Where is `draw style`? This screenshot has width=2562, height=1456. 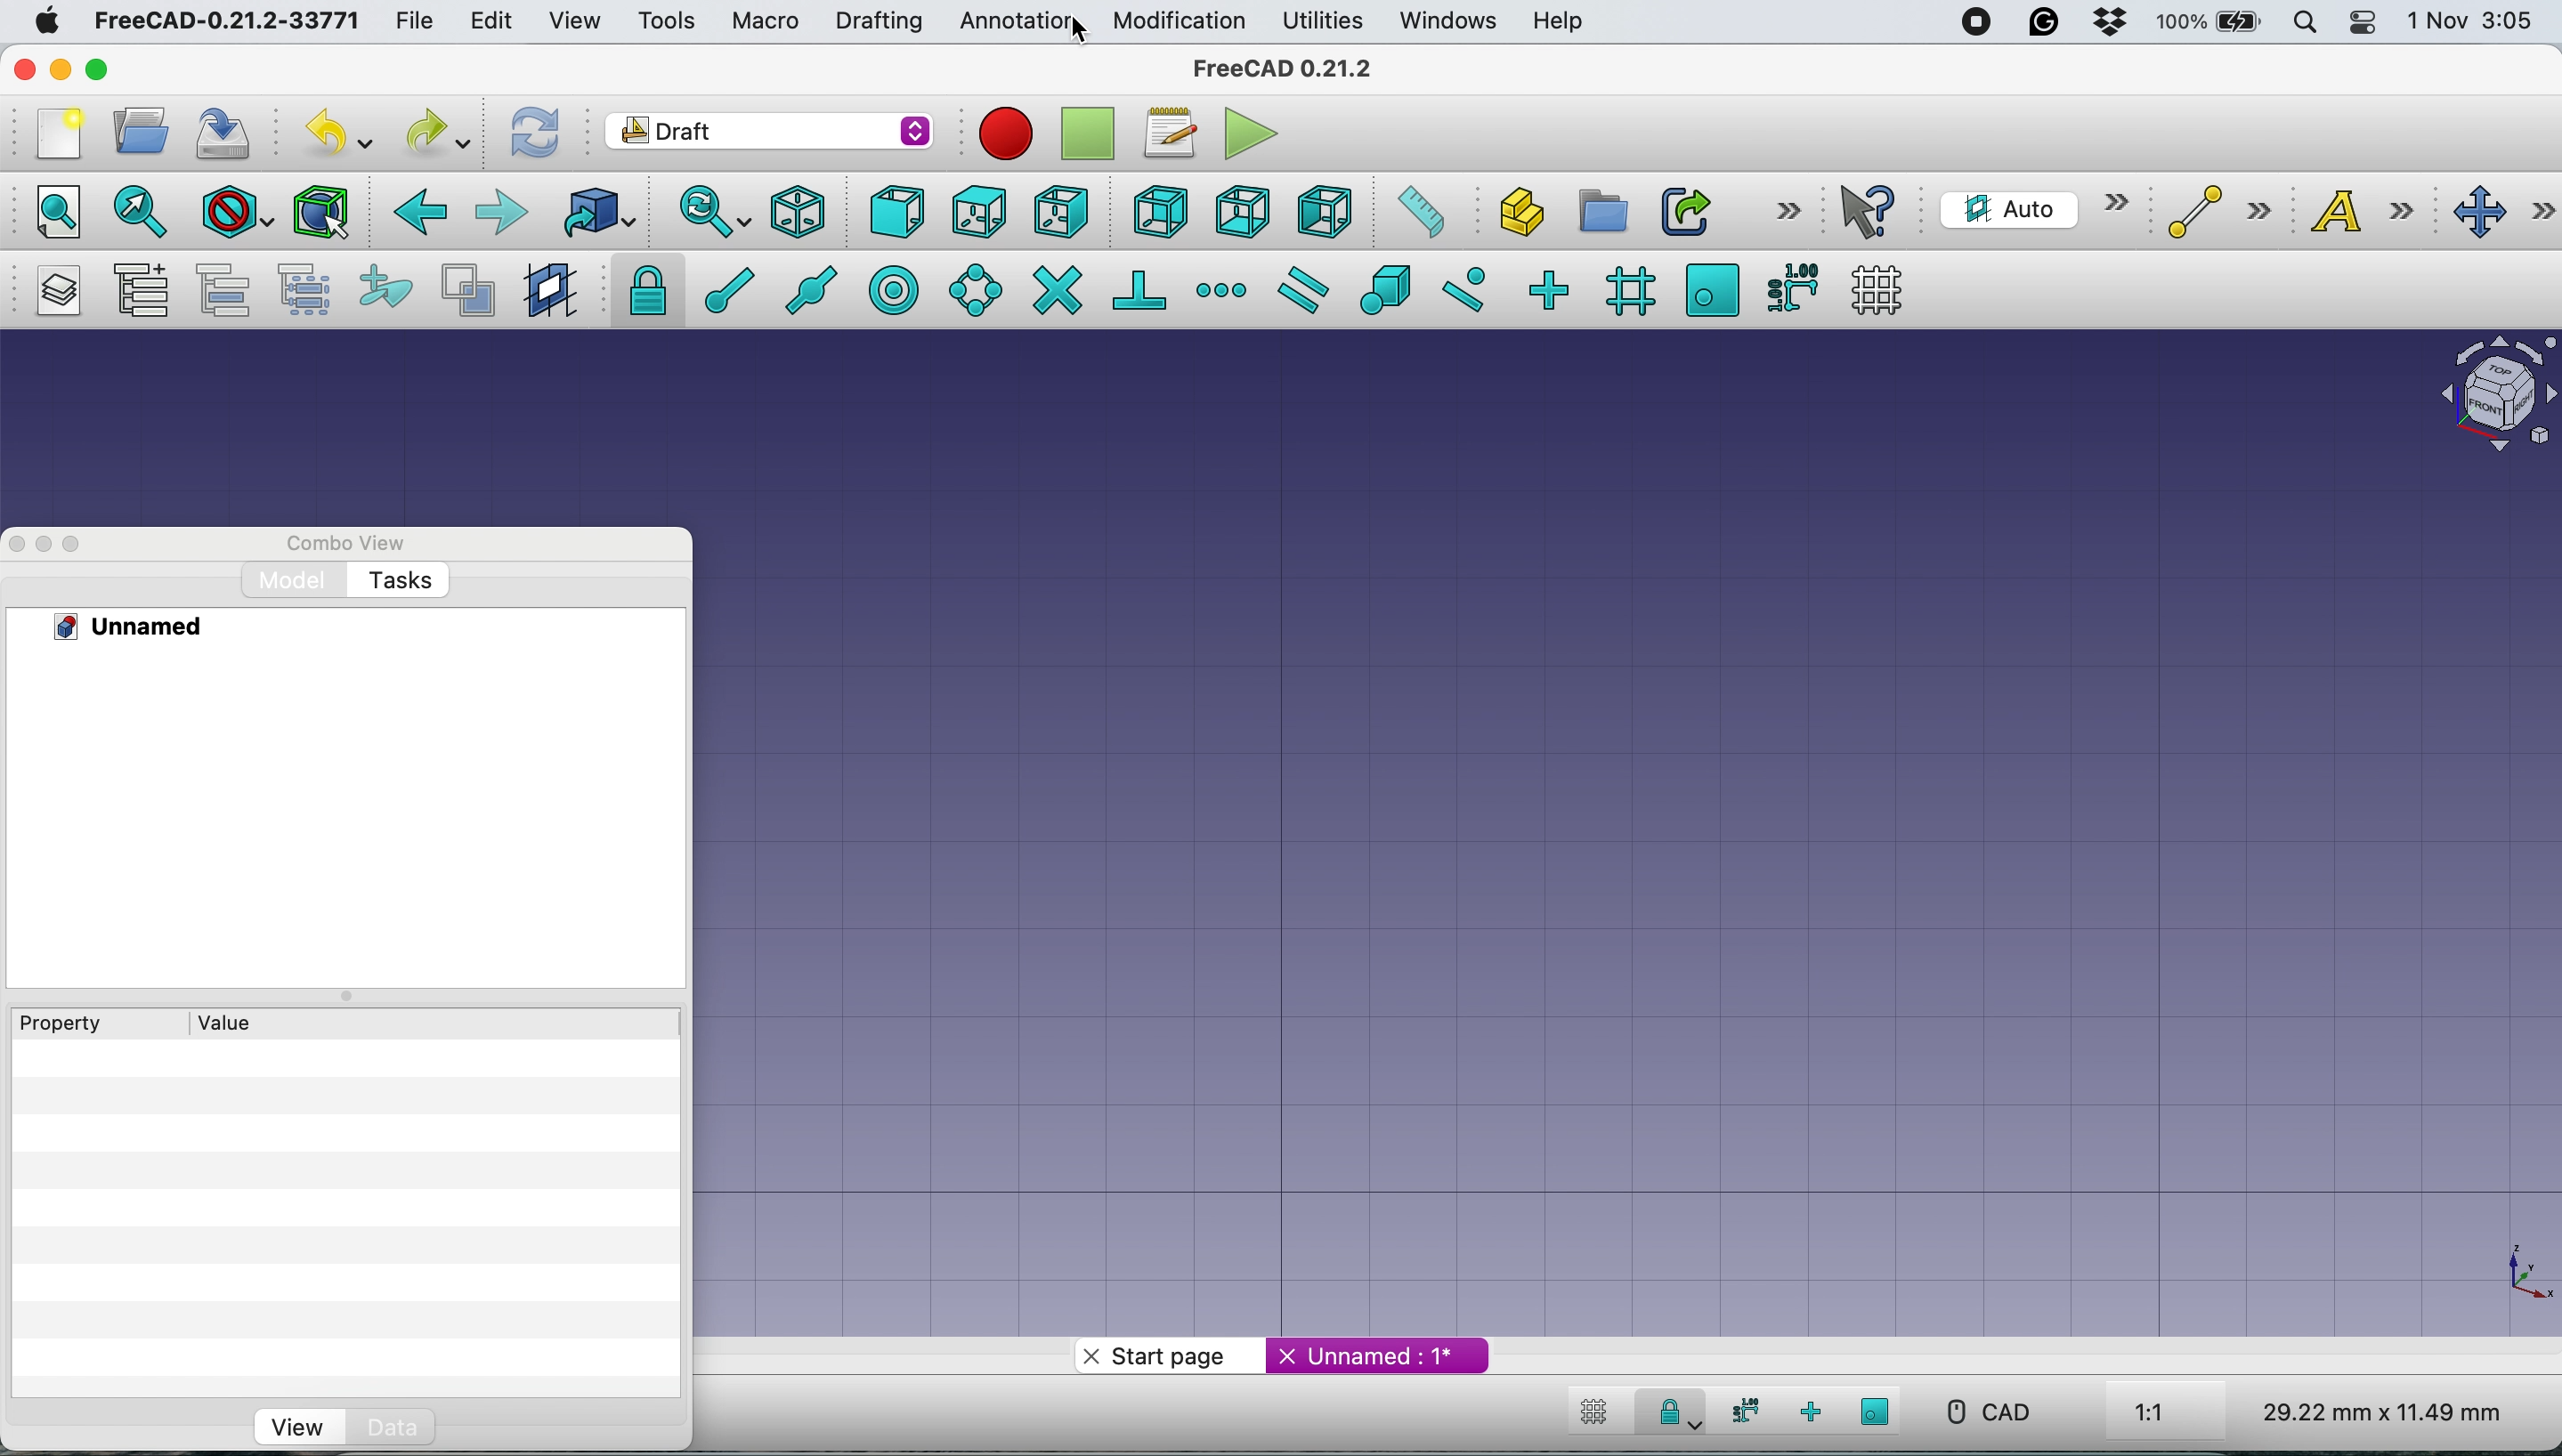
draw style is located at coordinates (236, 214).